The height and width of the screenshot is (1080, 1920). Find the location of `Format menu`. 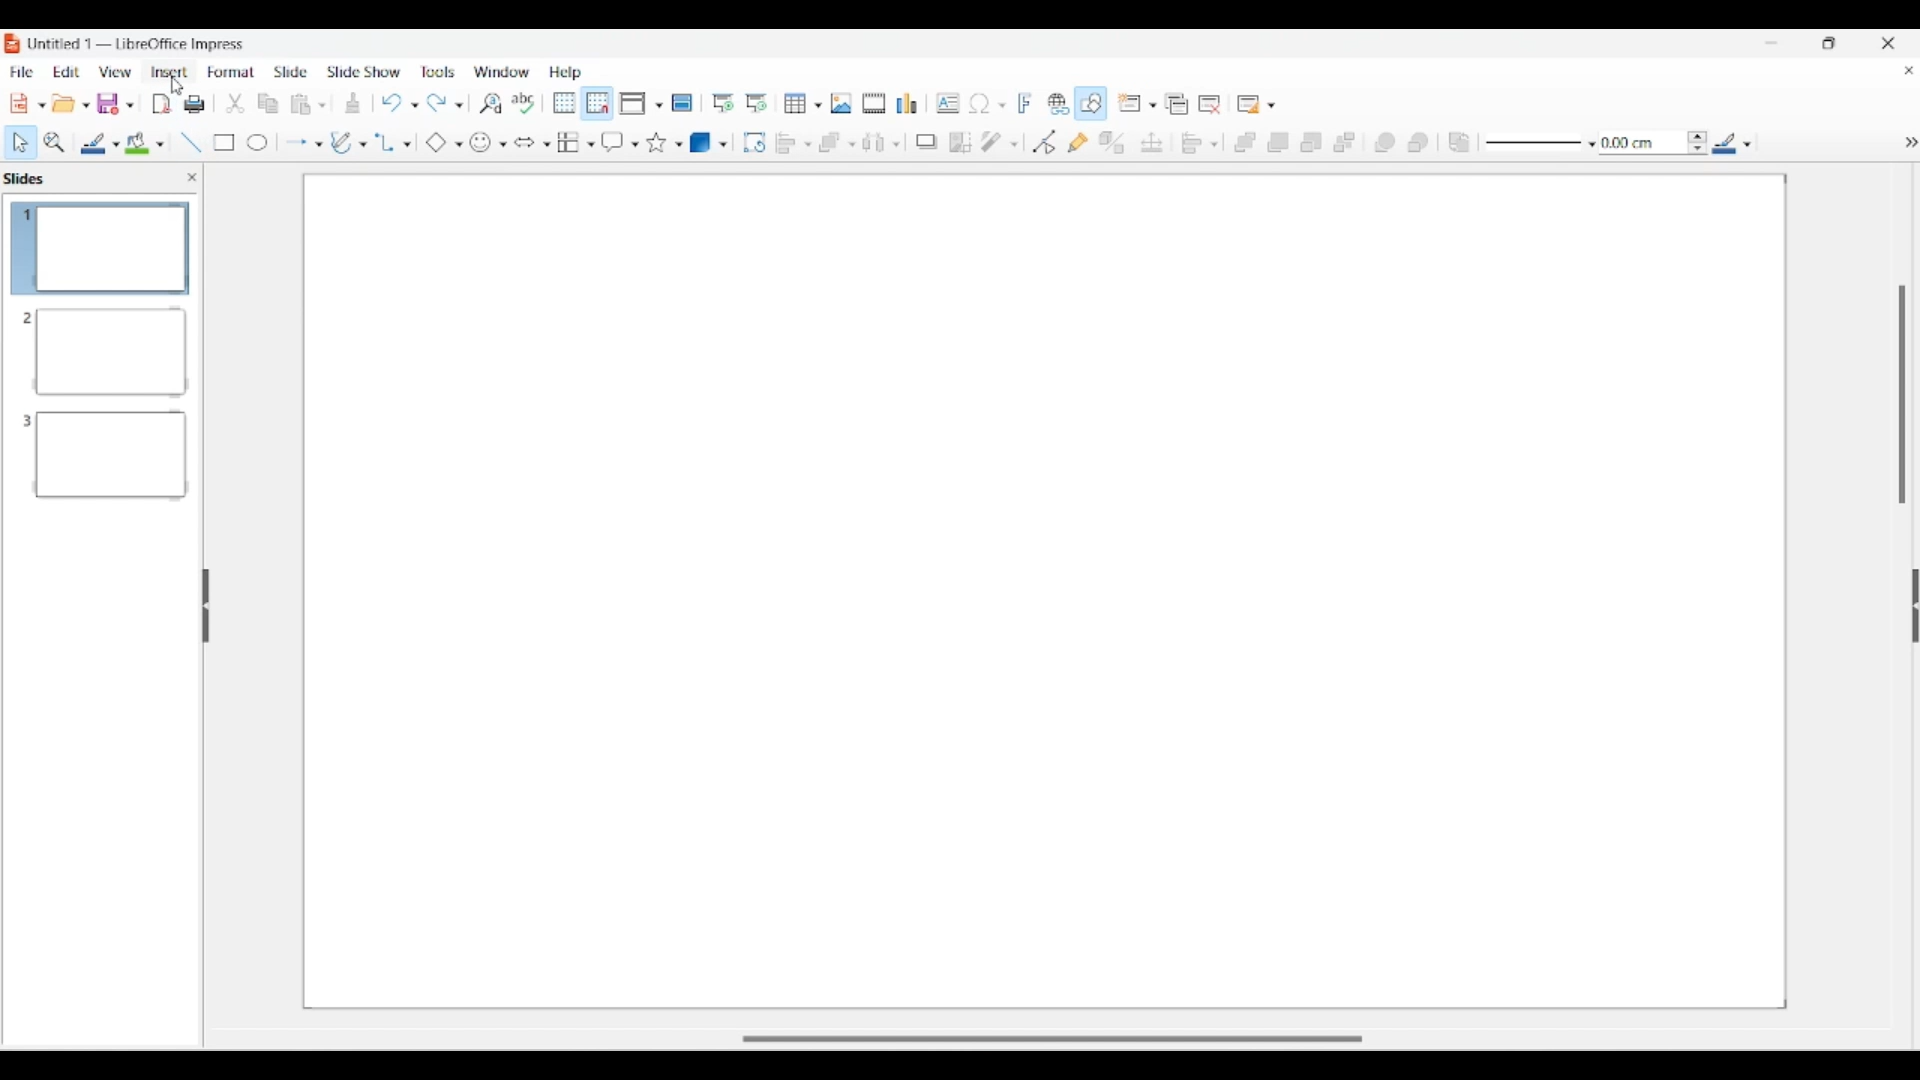

Format menu is located at coordinates (231, 72).